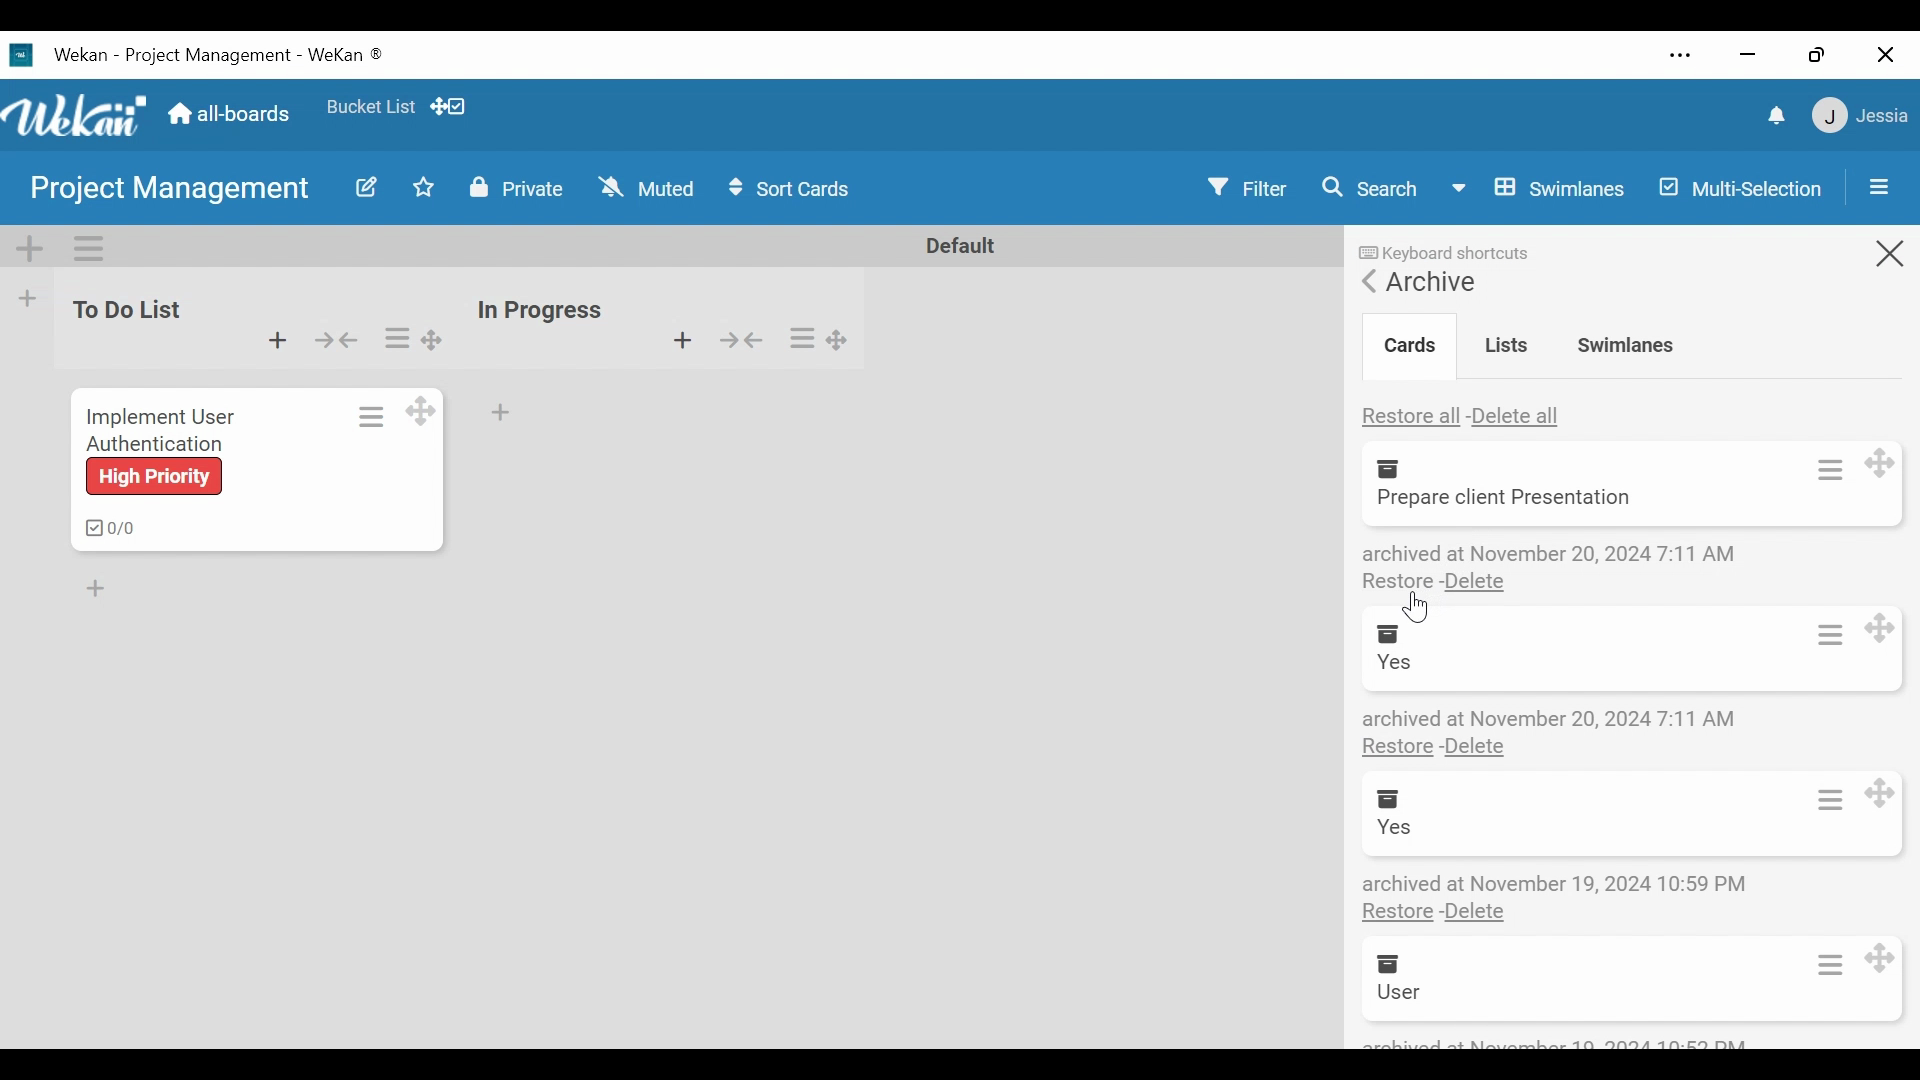 This screenshot has width=1920, height=1080. What do you see at coordinates (1382, 963) in the screenshot?
I see `Archive Box ` at bounding box center [1382, 963].